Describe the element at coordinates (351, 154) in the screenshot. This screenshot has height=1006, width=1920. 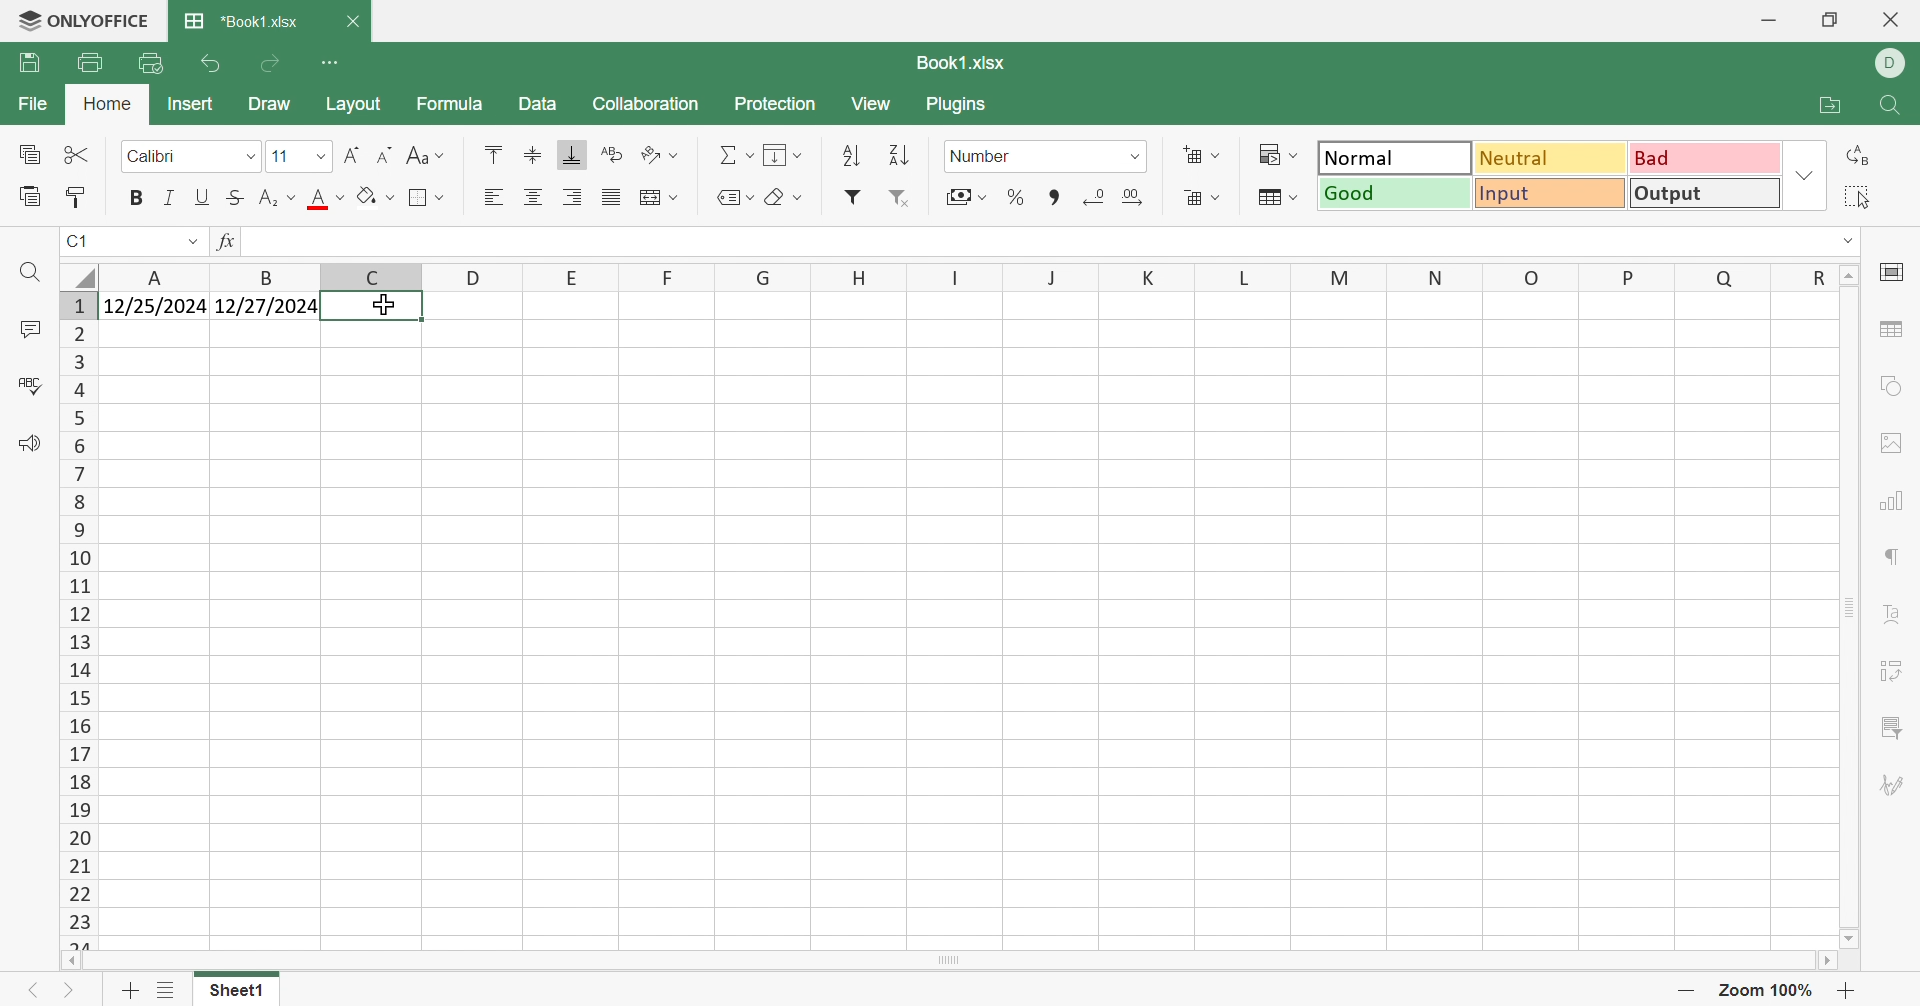
I see `Increment font size` at that location.